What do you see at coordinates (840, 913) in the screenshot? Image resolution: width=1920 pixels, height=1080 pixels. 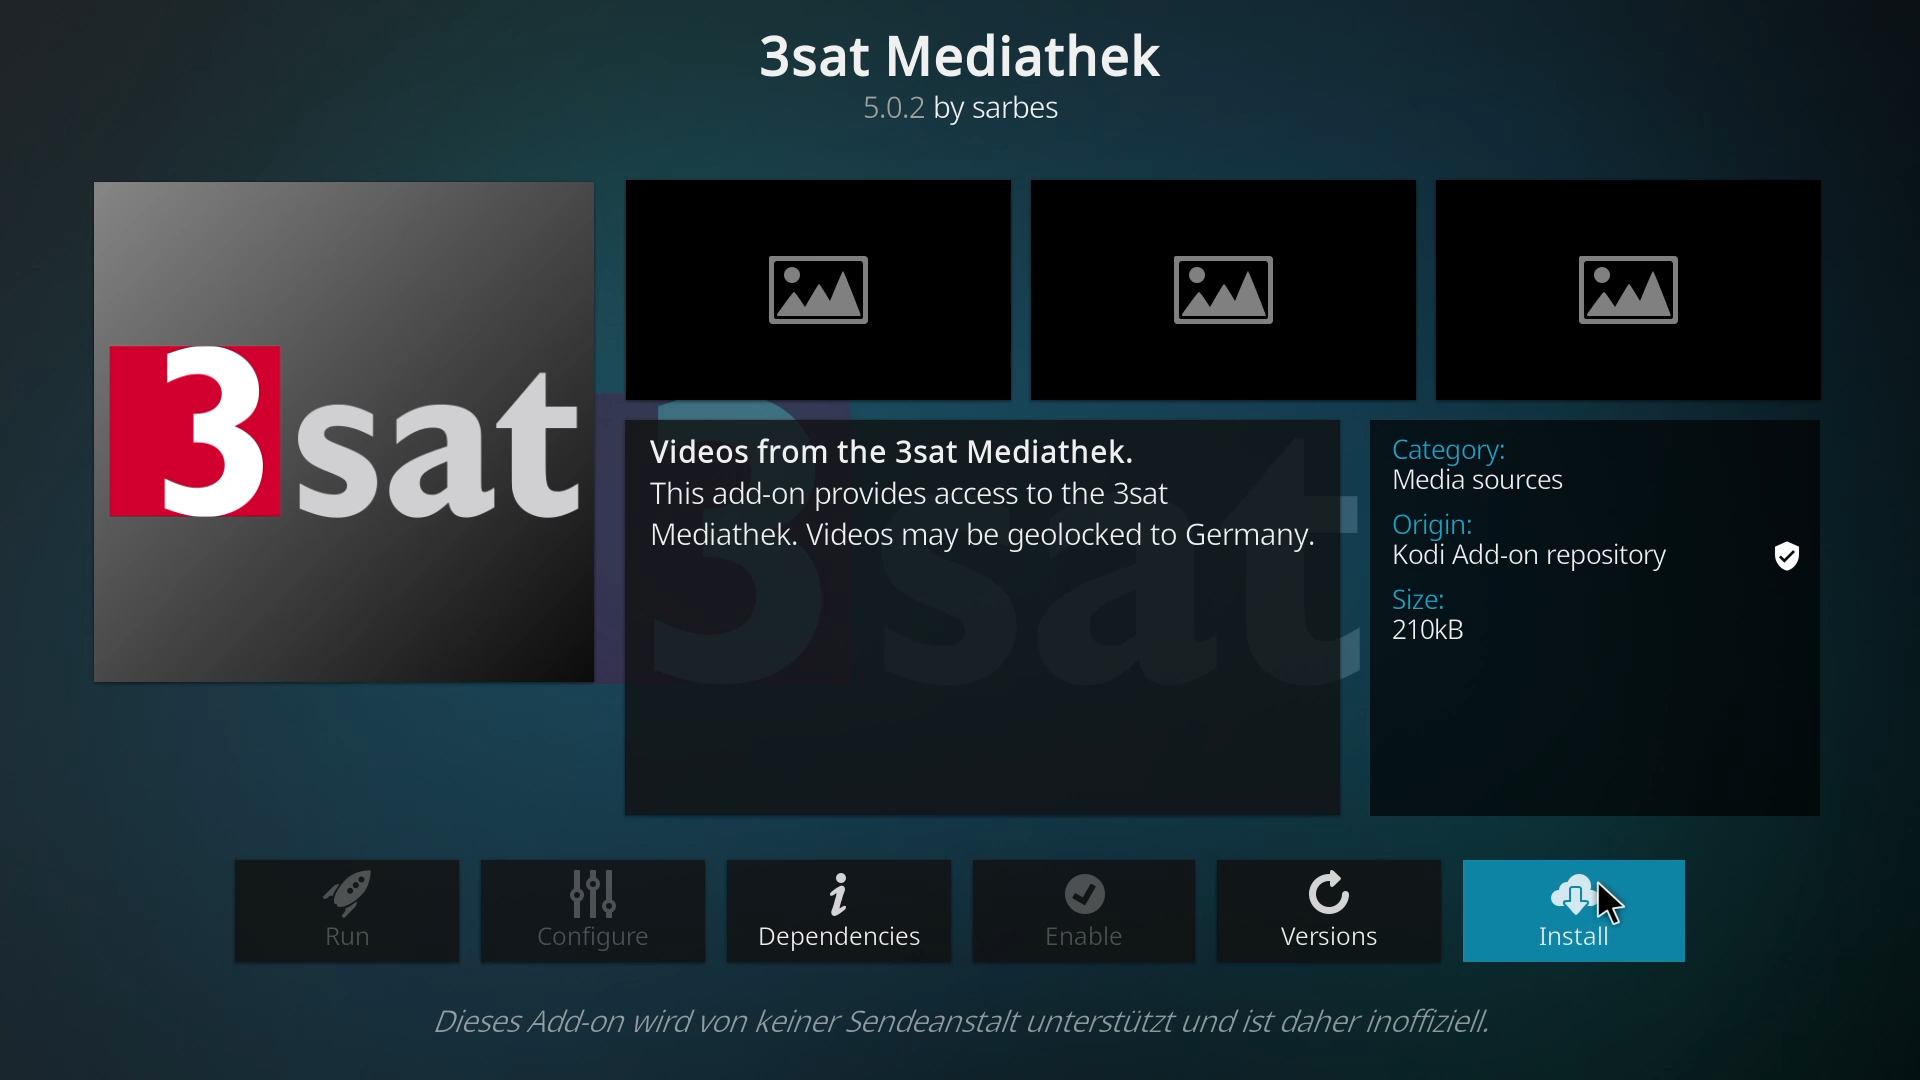 I see `dependencies` at bounding box center [840, 913].